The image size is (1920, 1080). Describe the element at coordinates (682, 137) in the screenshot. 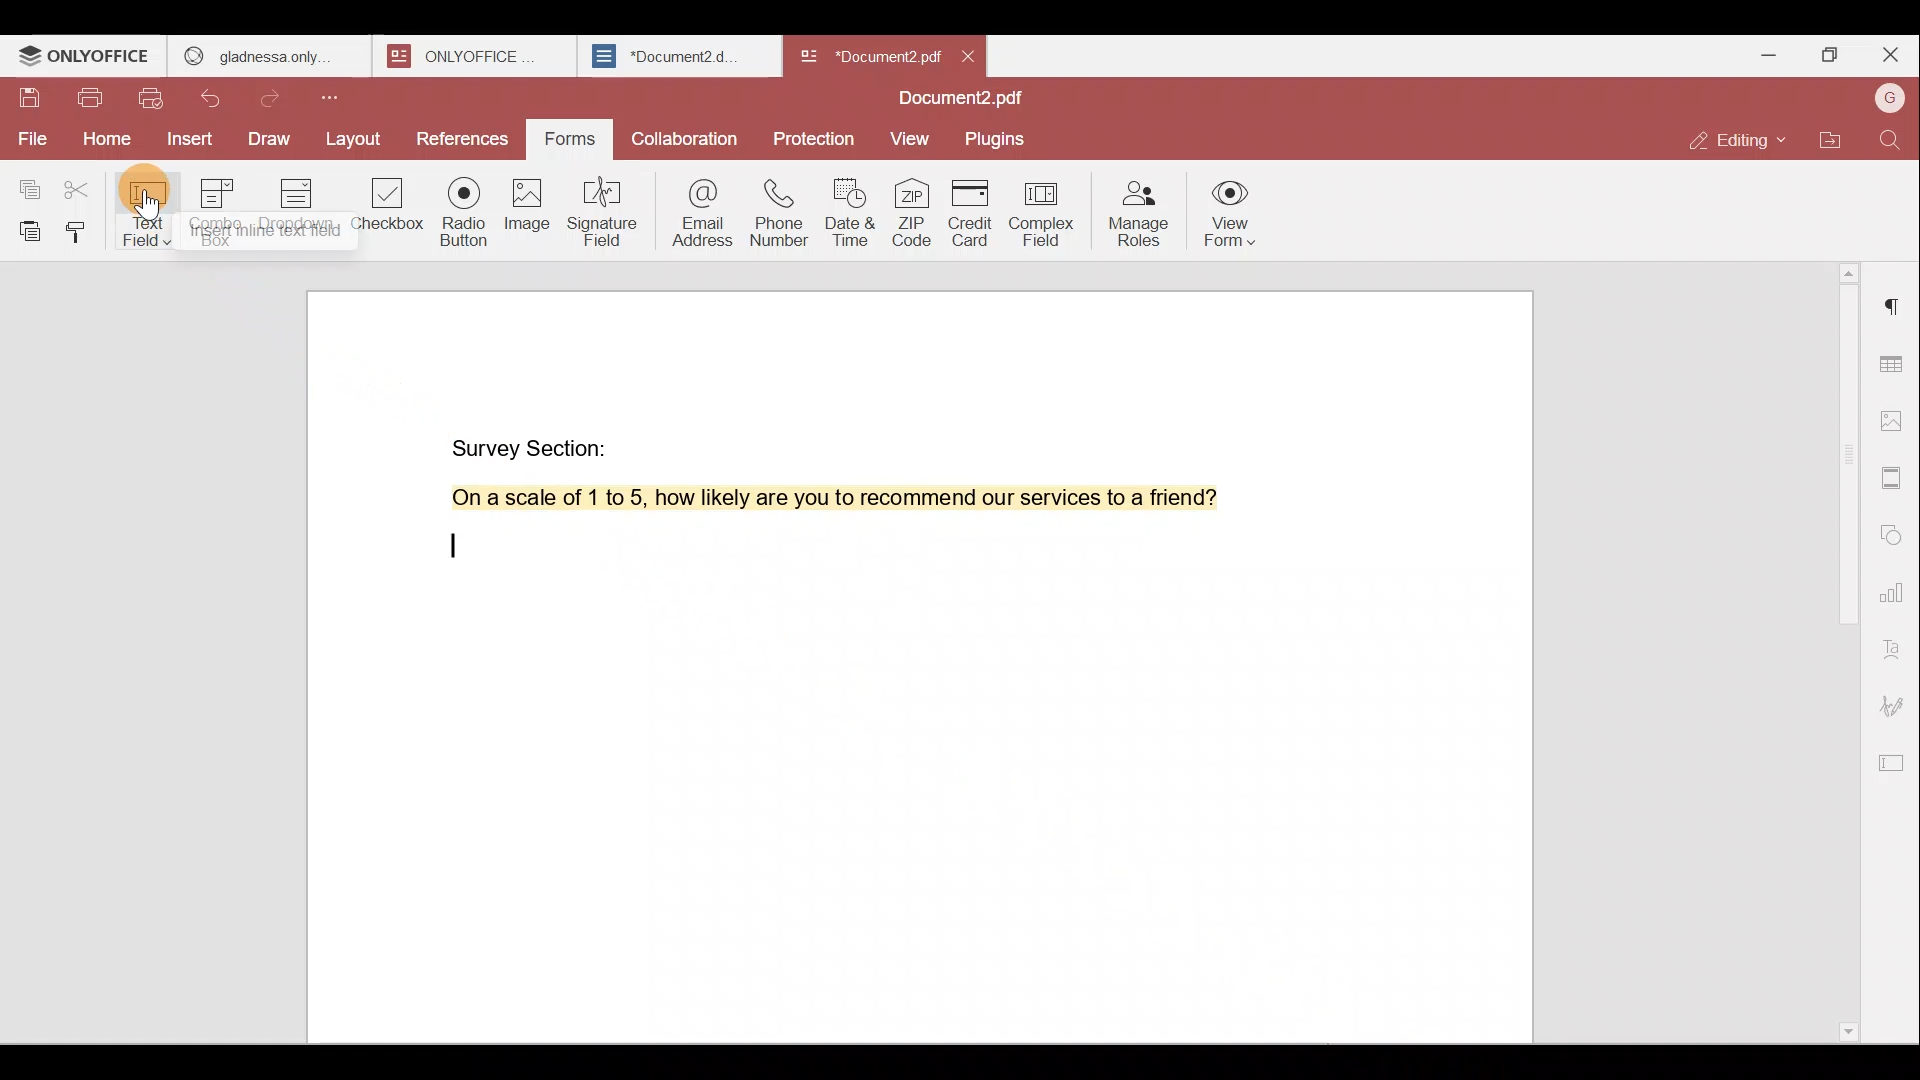

I see `Collaboration` at that location.